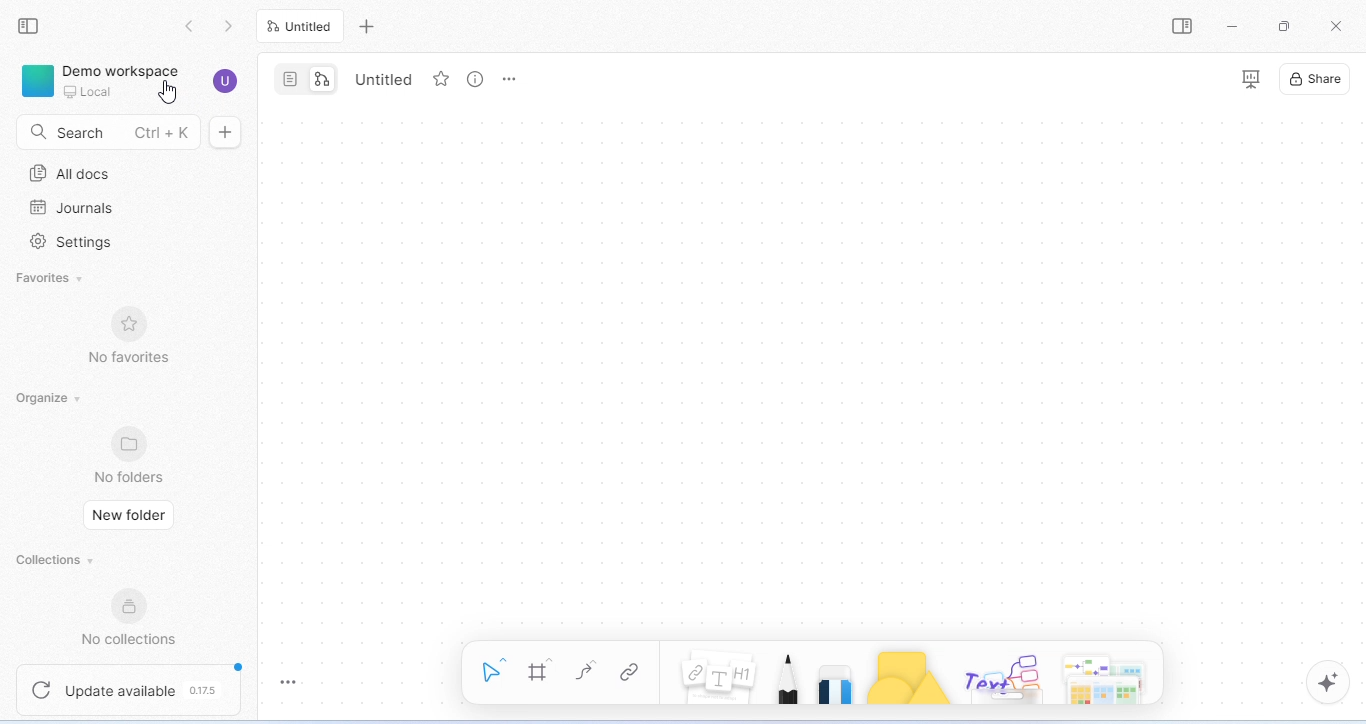  Describe the element at coordinates (229, 133) in the screenshot. I see `new doc` at that location.